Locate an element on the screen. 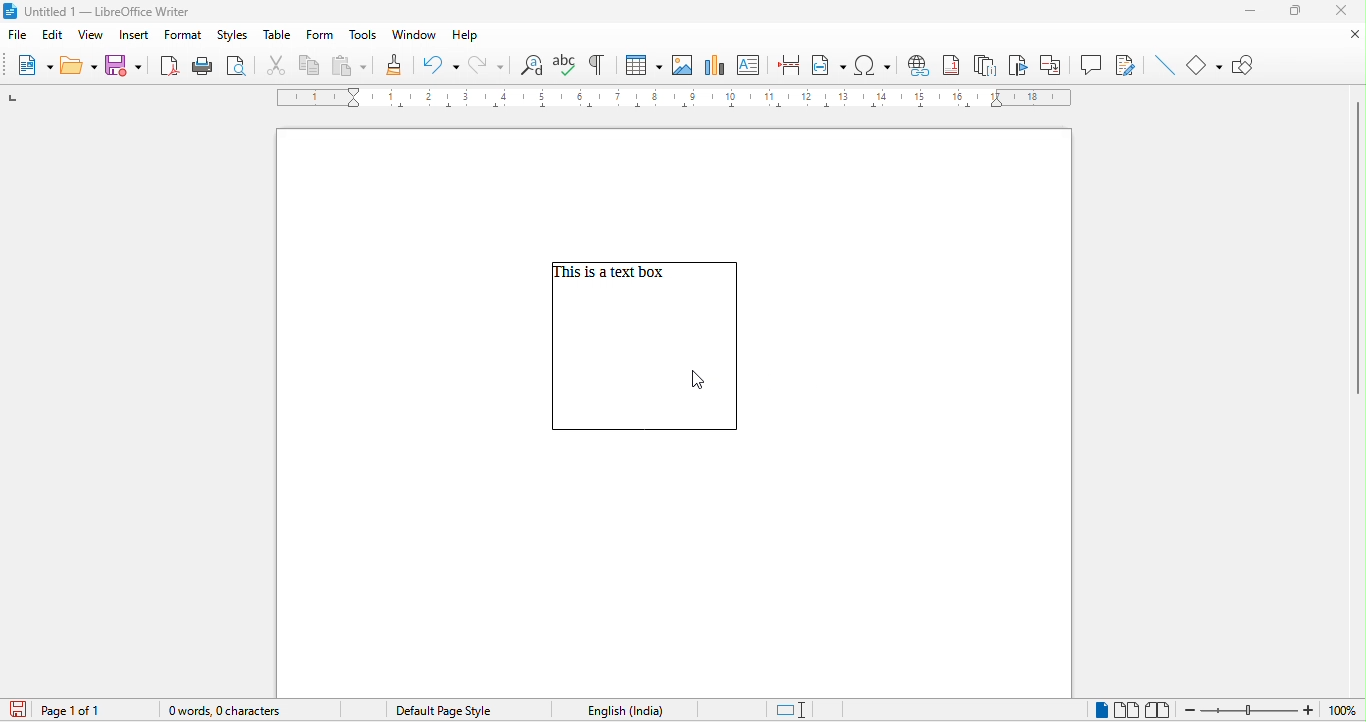 The height and width of the screenshot is (722, 1366). ruler is located at coordinates (675, 99).